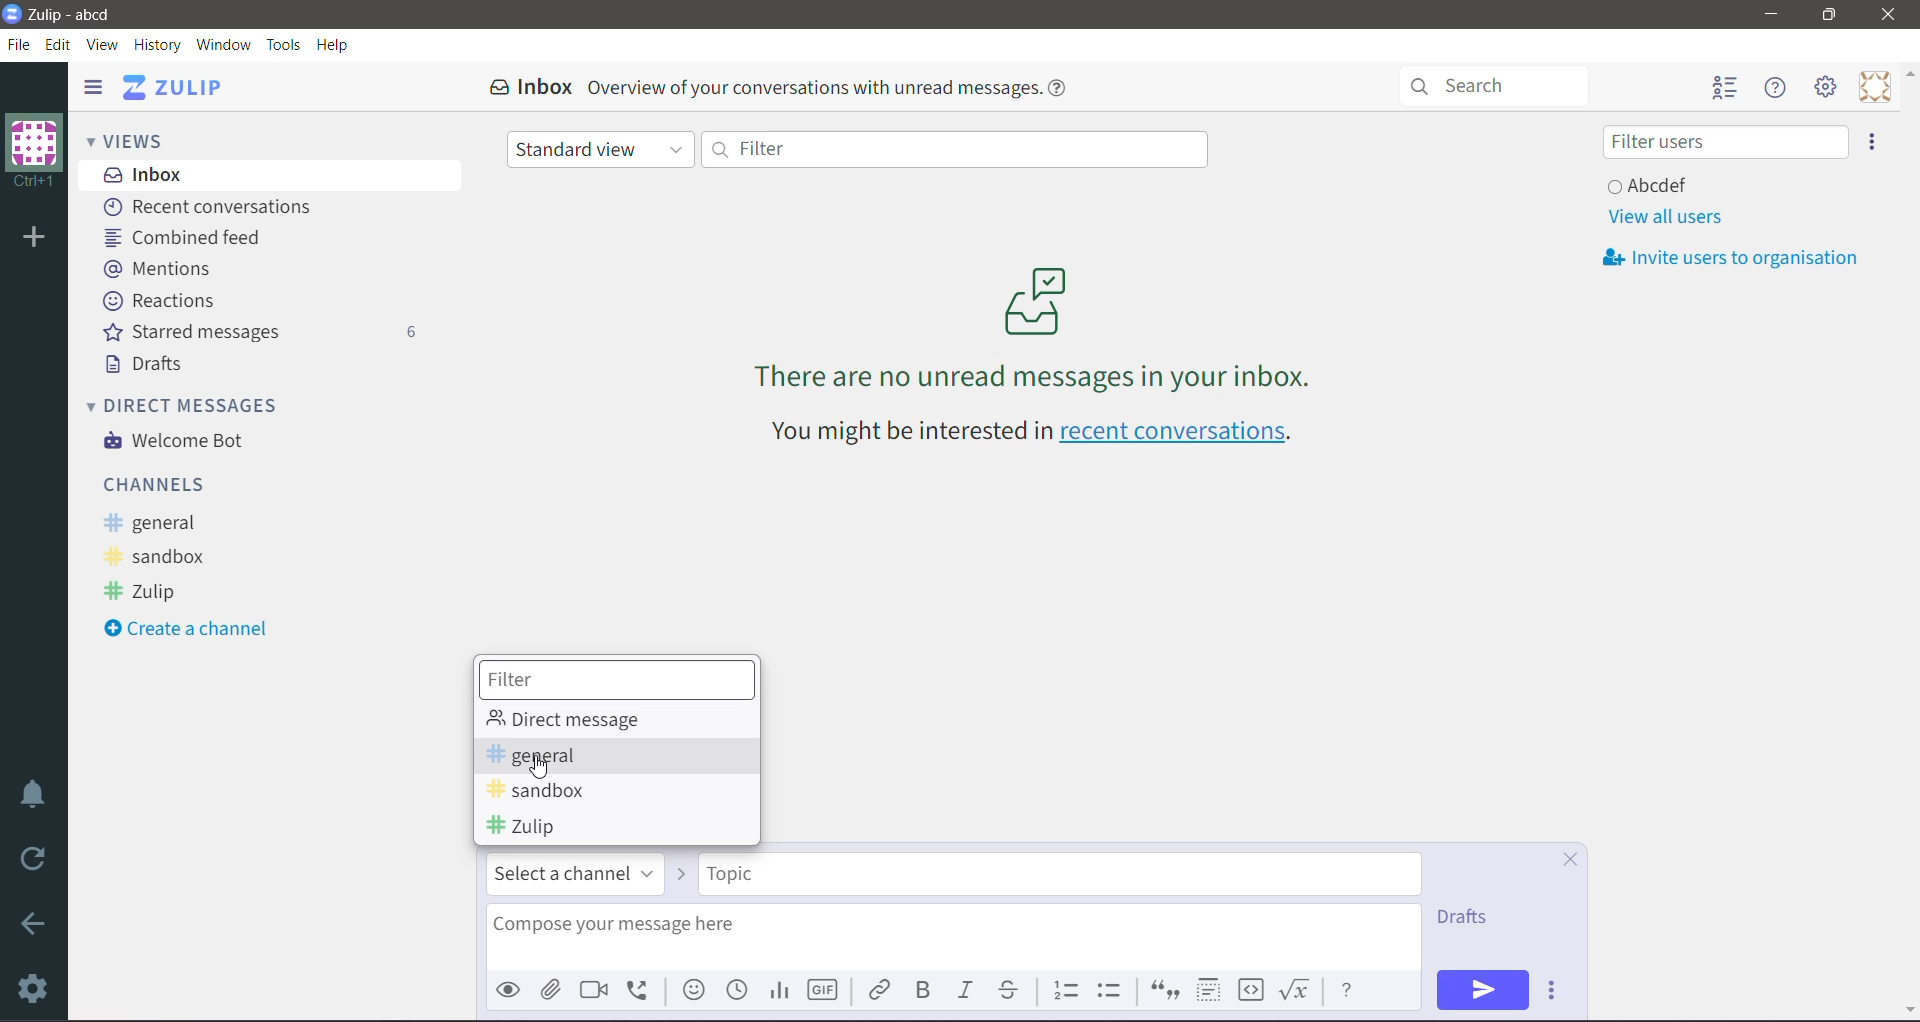 The image size is (1920, 1022). I want to click on Math, so click(1298, 990).